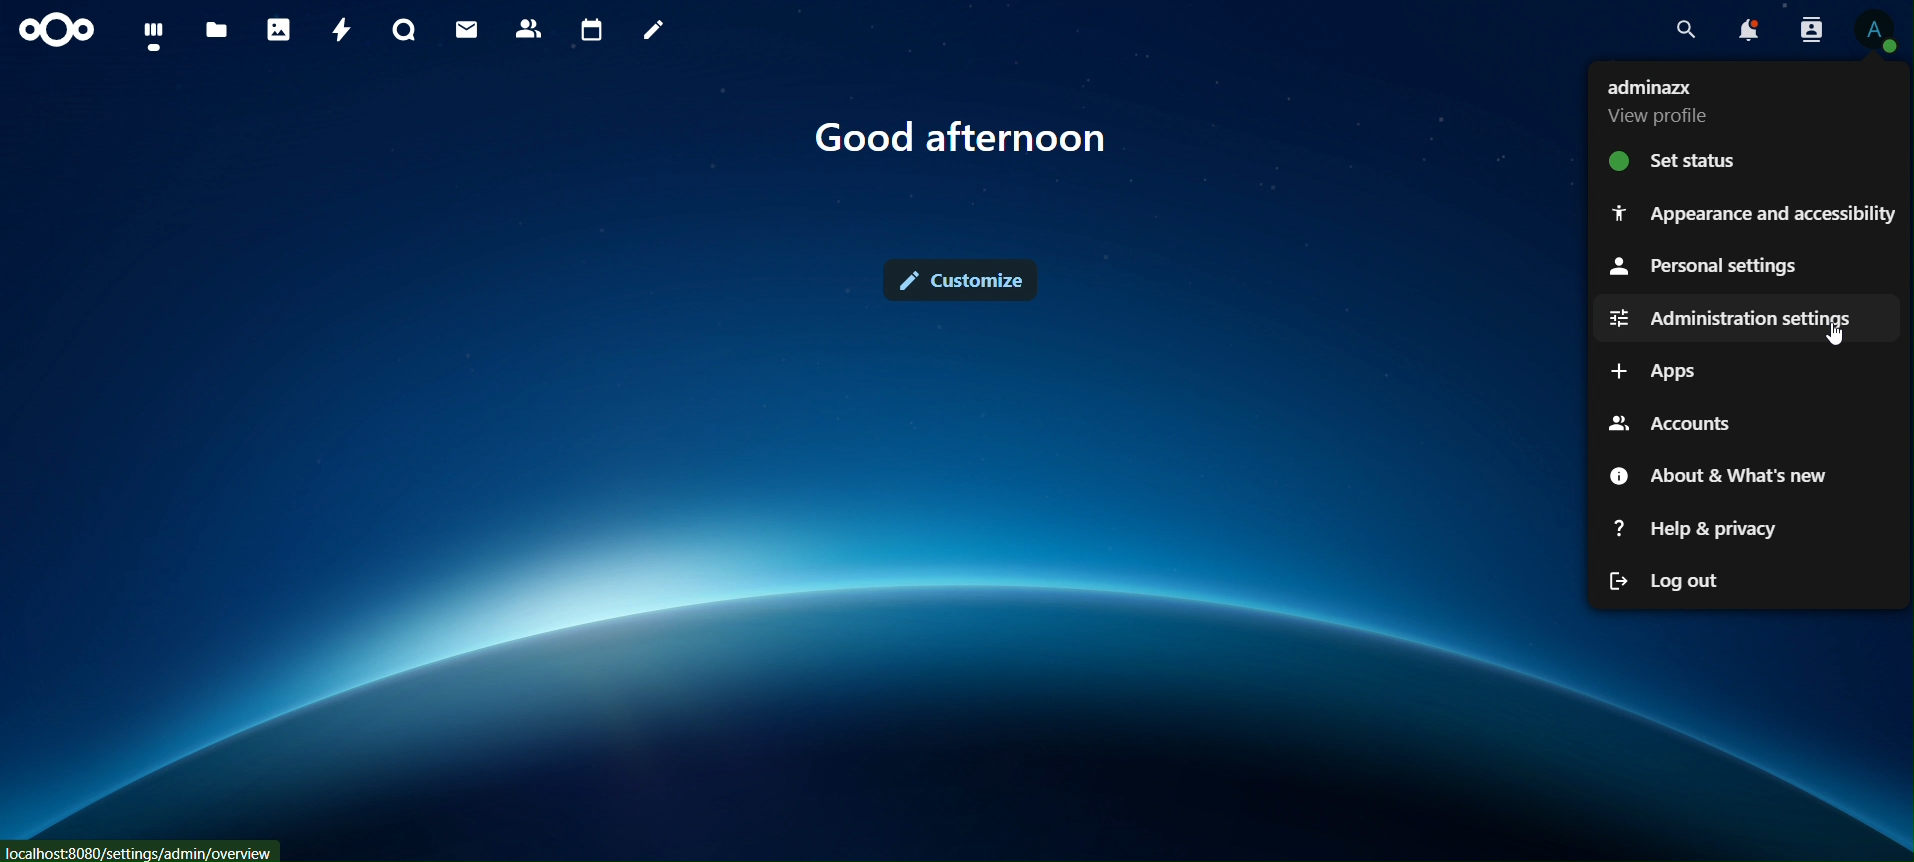  What do you see at coordinates (467, 30) in the screenshot?
I see `mail` at bounding box center [467, 30].